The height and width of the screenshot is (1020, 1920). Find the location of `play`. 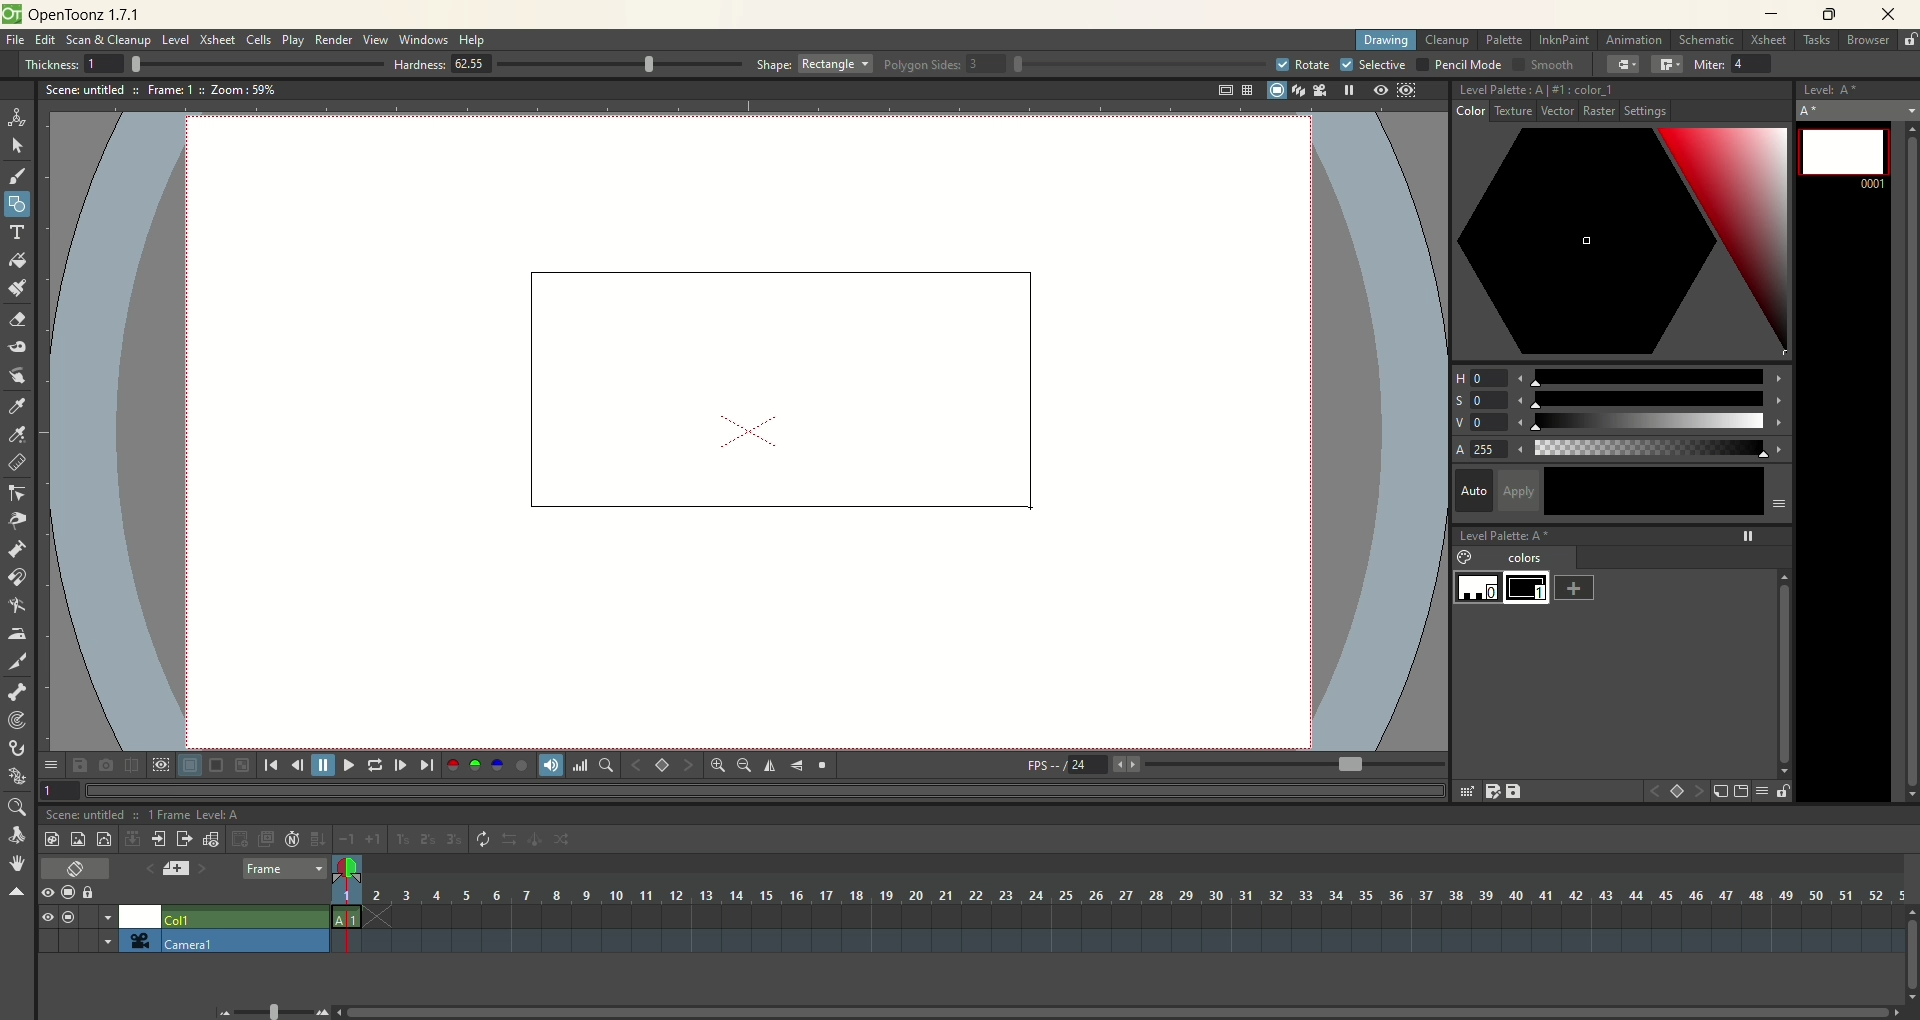

play is located at coordinates (293, 40).